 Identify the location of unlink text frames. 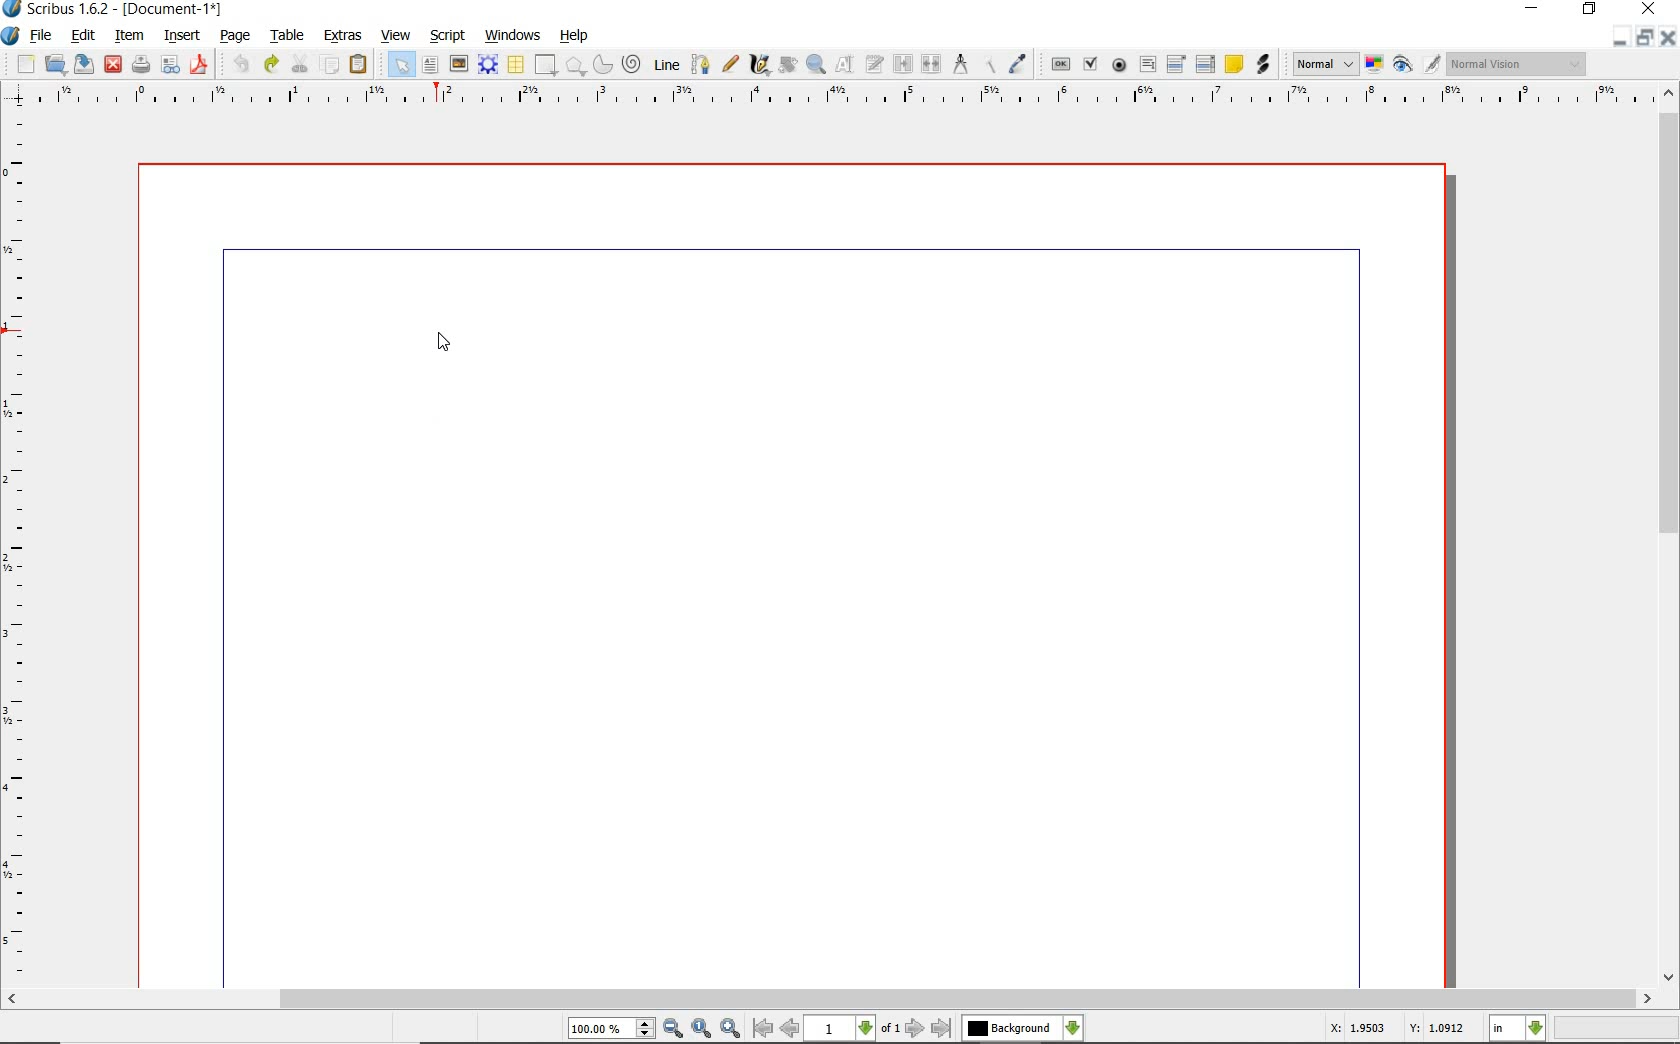
(933, 64).